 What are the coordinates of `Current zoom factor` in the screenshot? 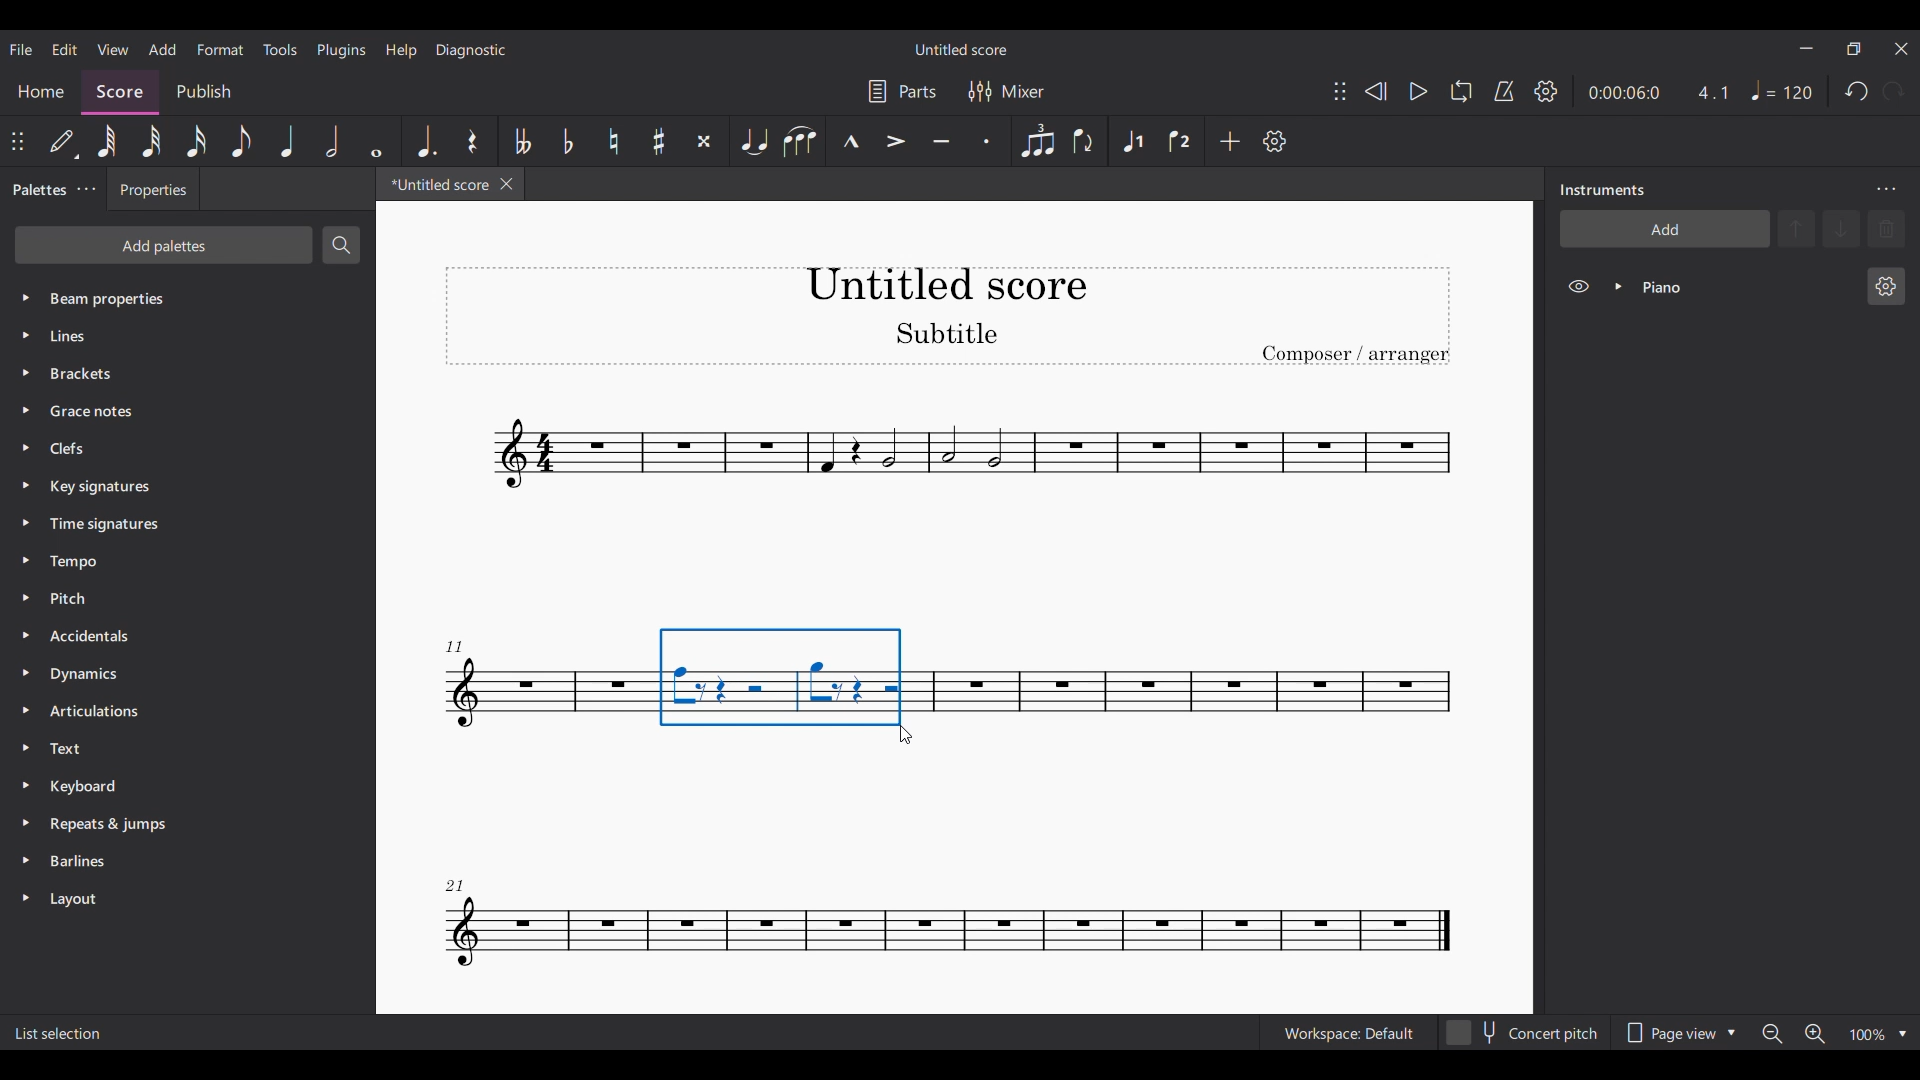 It's located at (1868, 1034).